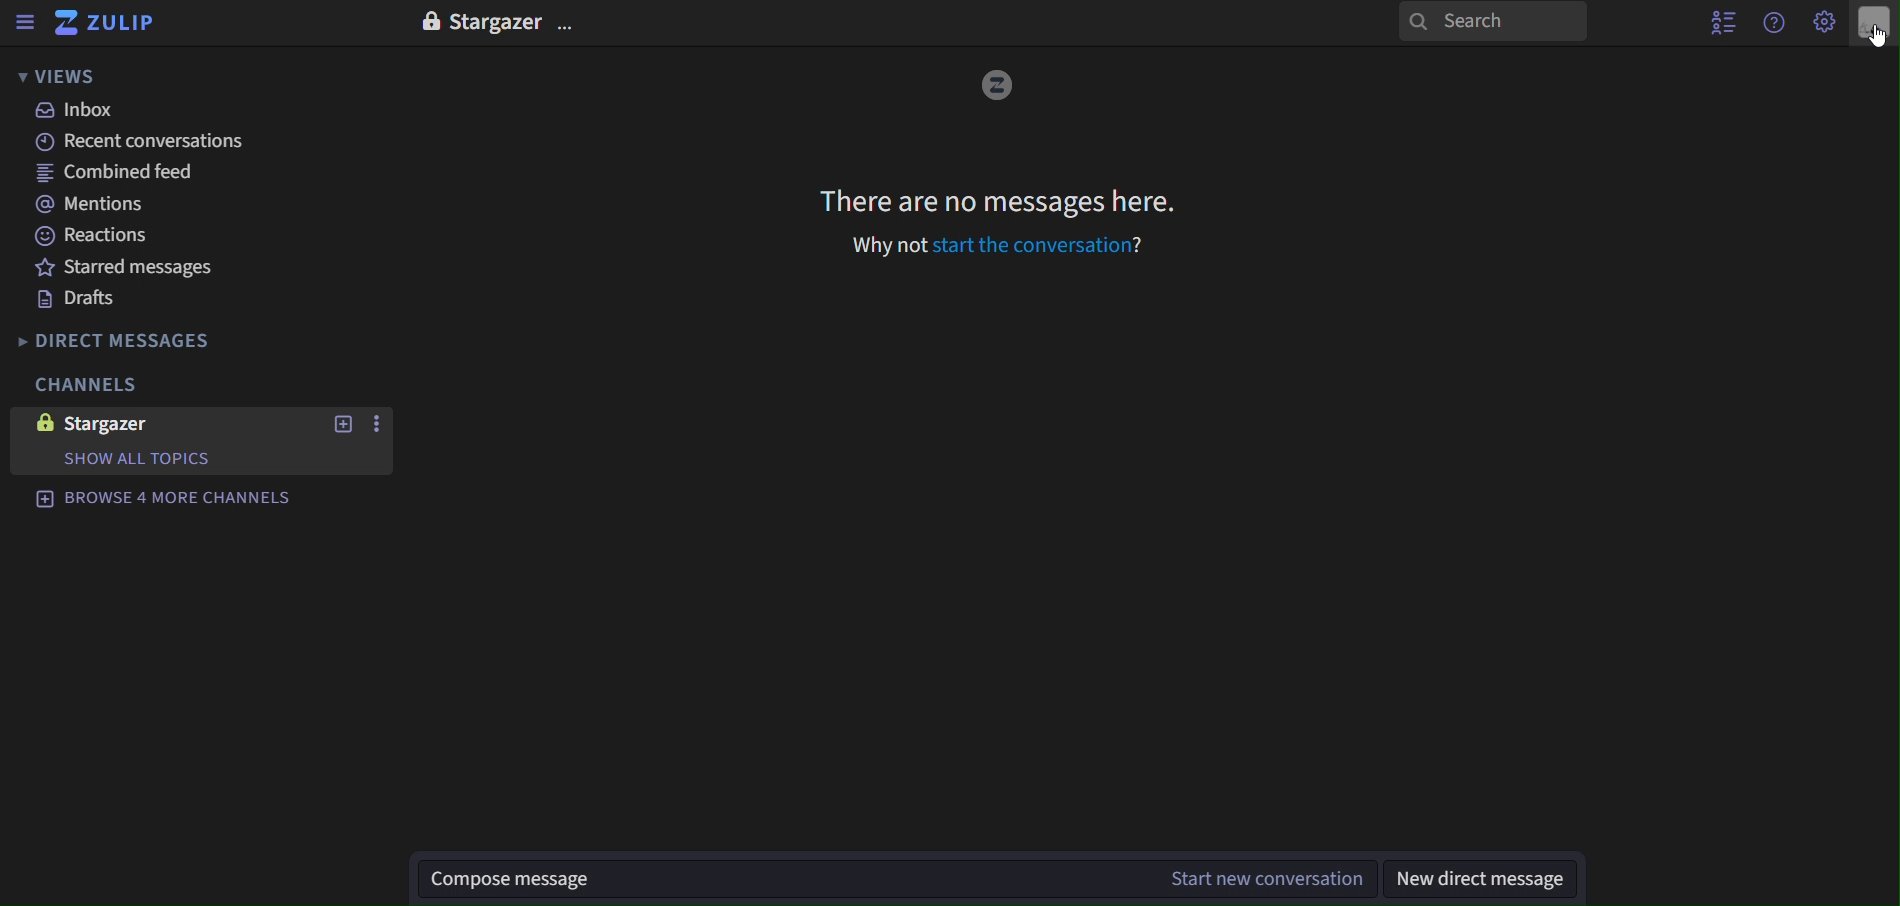 This screenshot has width=1900, height=906. I want to click on show all topics, so click(157, 458).